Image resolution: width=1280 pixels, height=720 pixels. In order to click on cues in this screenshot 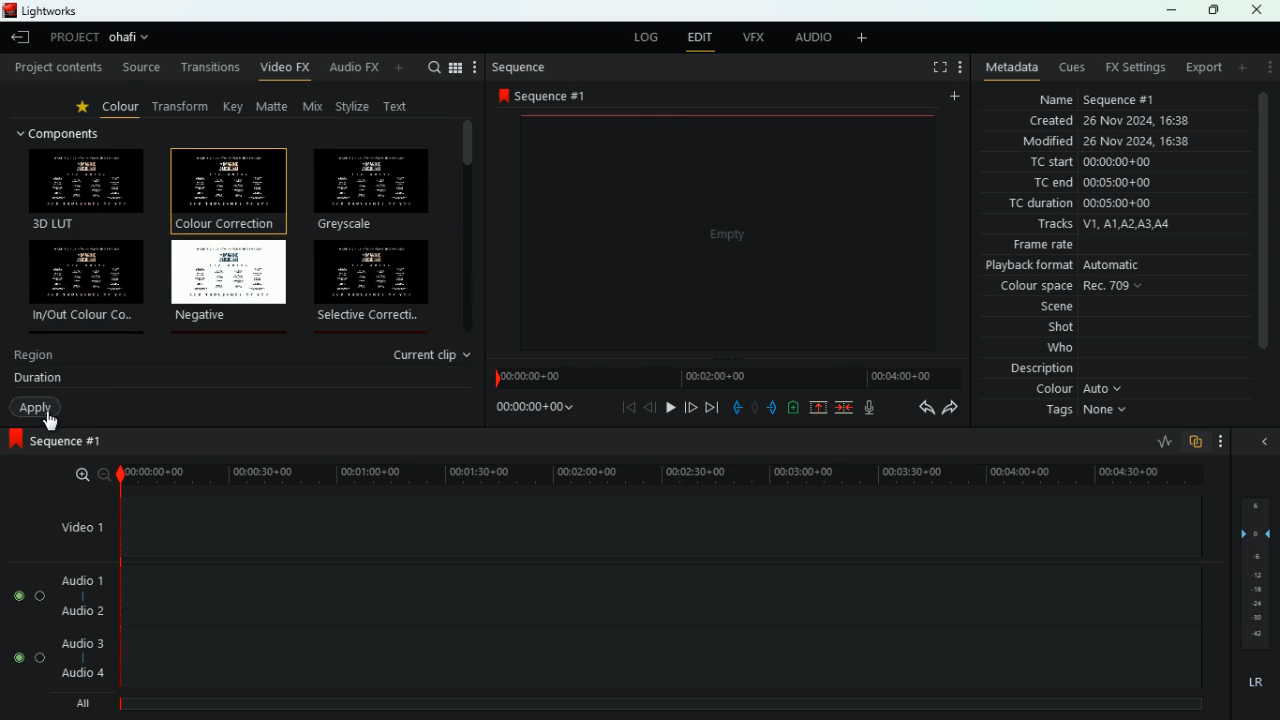, I will do `click(1073, 68)`.